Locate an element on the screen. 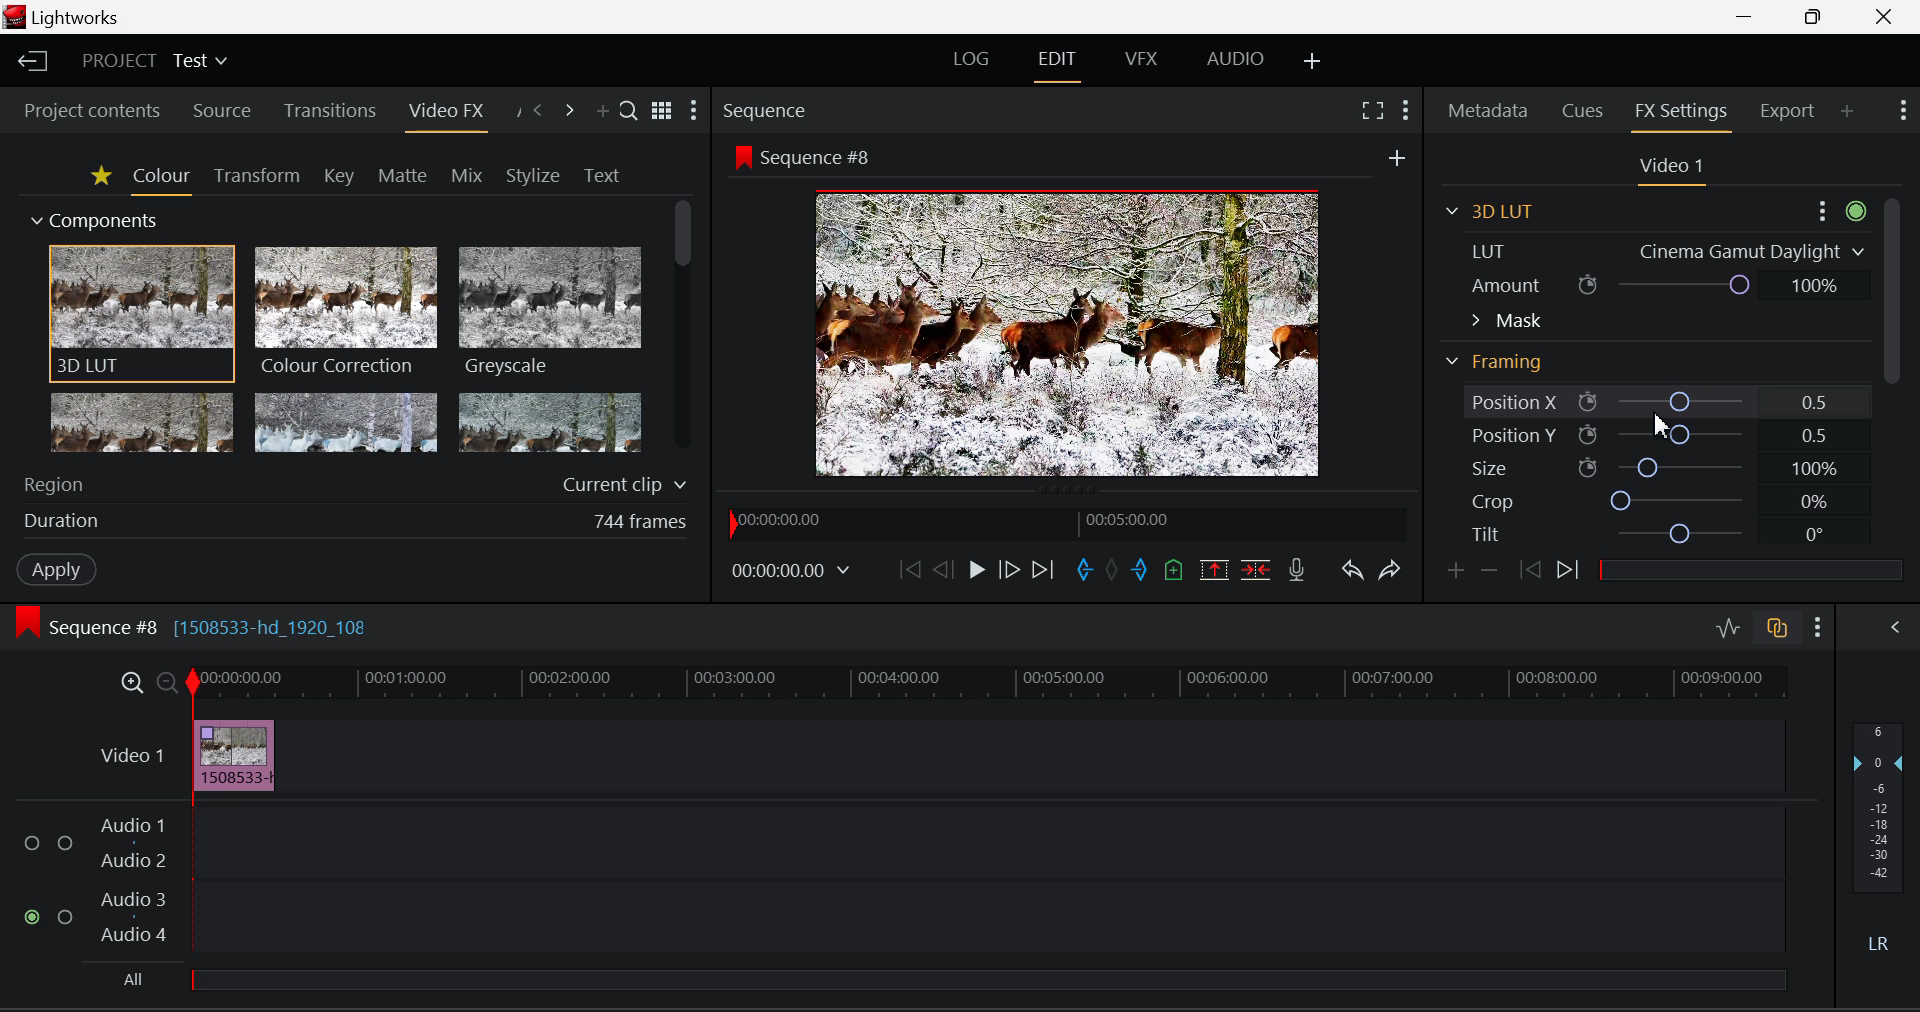 The height and width of the screenshot is (1012, 1920). Video Settings is located at coordinates (1676, 171).